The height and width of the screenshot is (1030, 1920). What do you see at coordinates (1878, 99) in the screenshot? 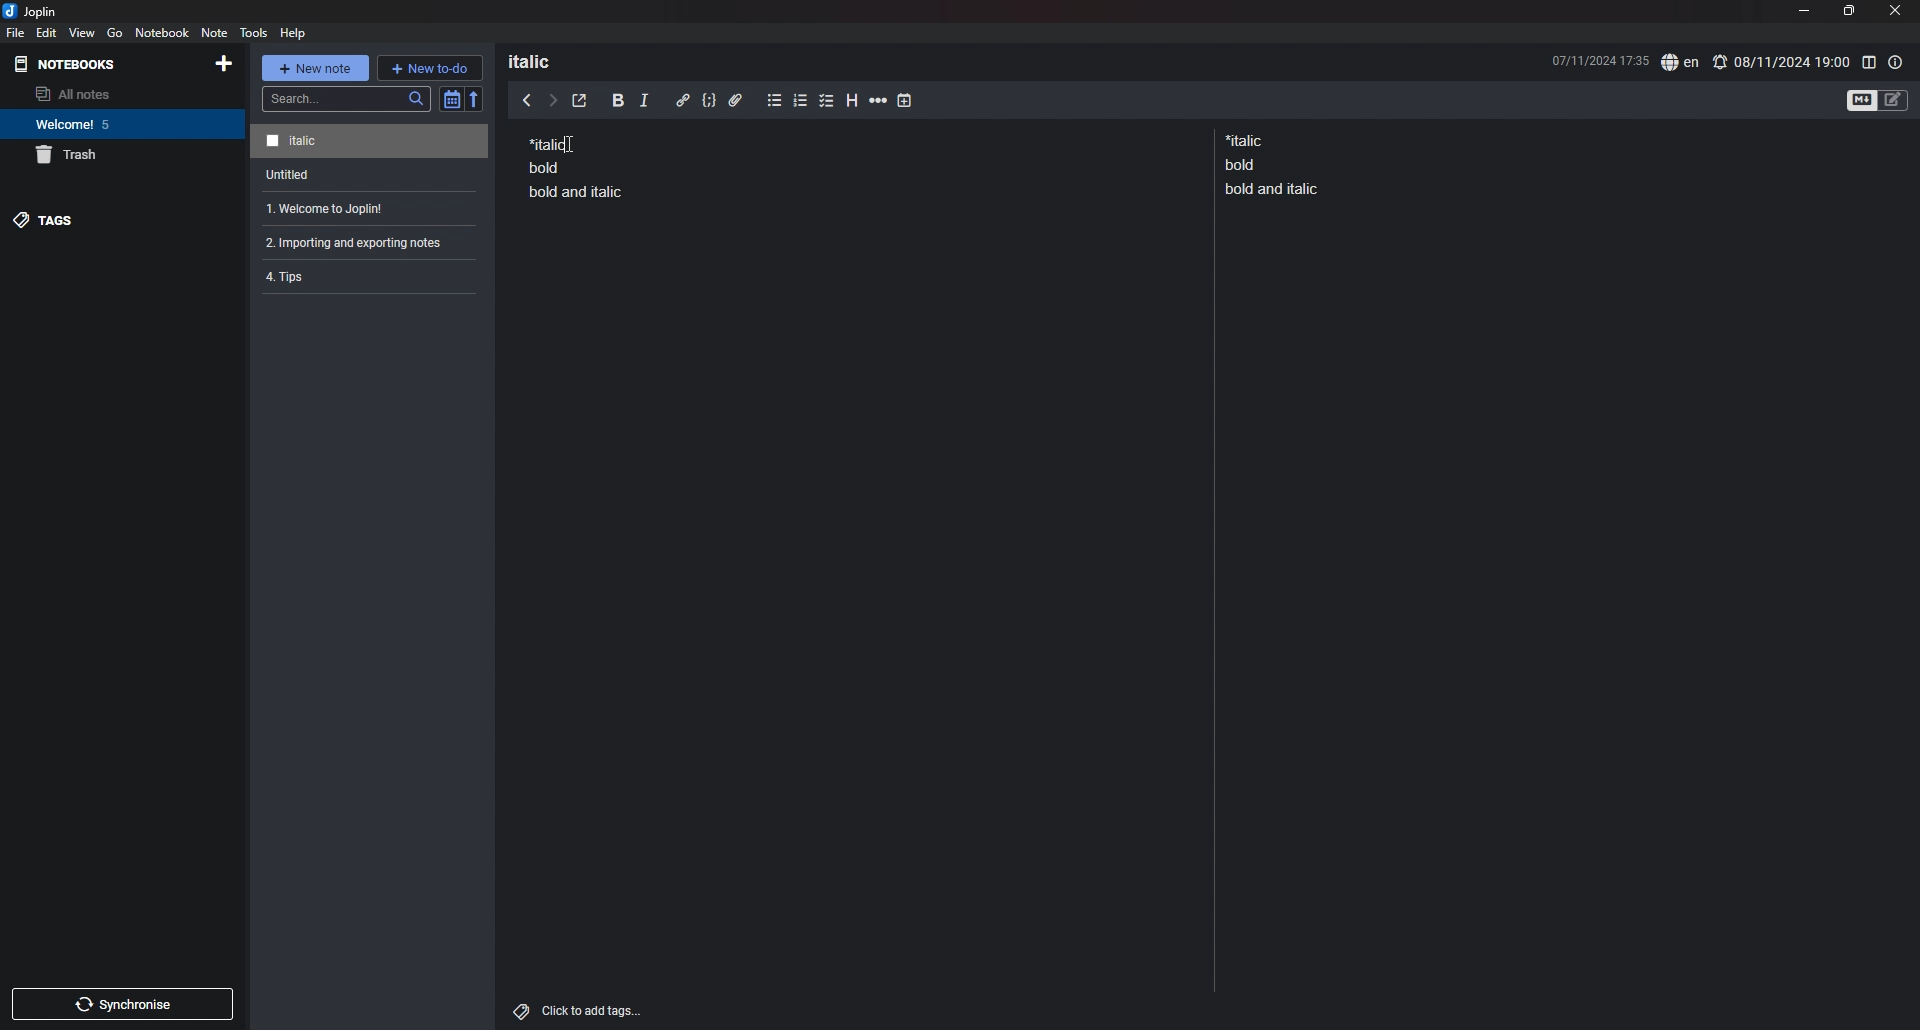
I see `toggle editors` at bounding box center [1878, 99].